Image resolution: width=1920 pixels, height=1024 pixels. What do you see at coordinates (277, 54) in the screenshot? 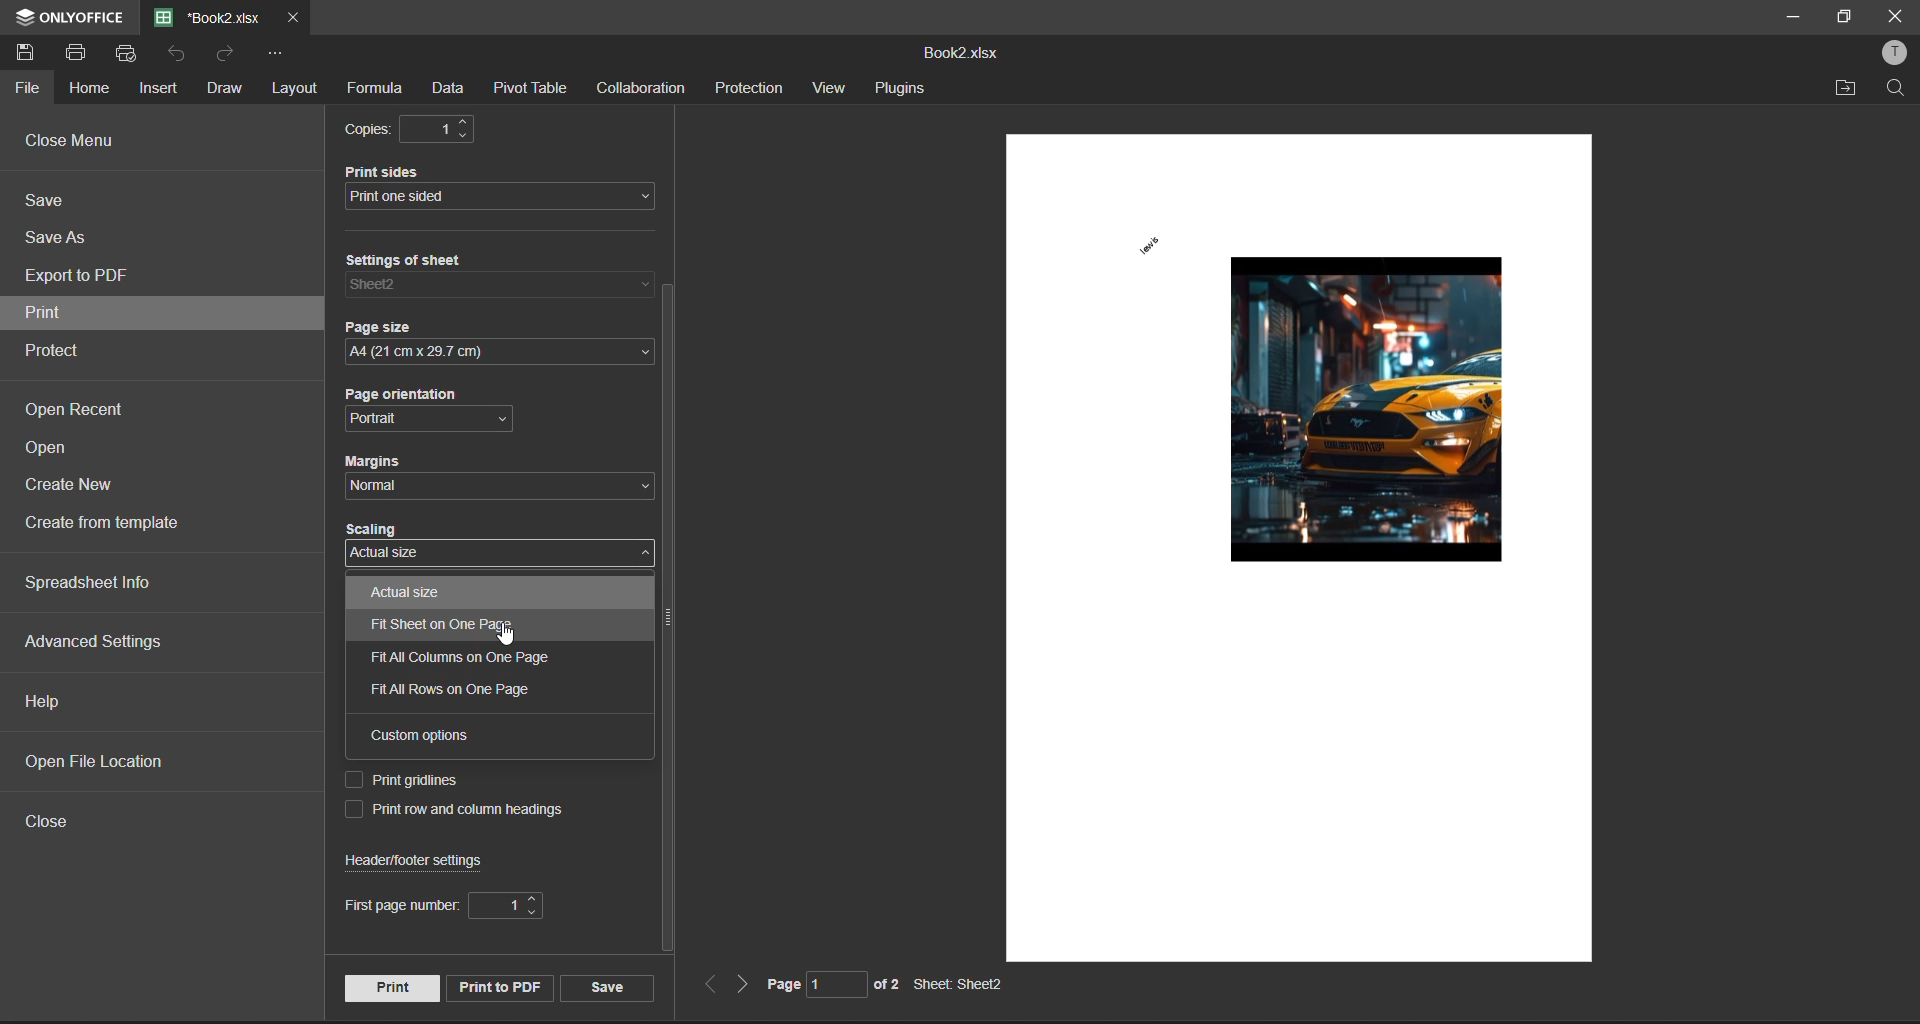
I see `customize quick access toolbar` at bounding box center [277, 54].